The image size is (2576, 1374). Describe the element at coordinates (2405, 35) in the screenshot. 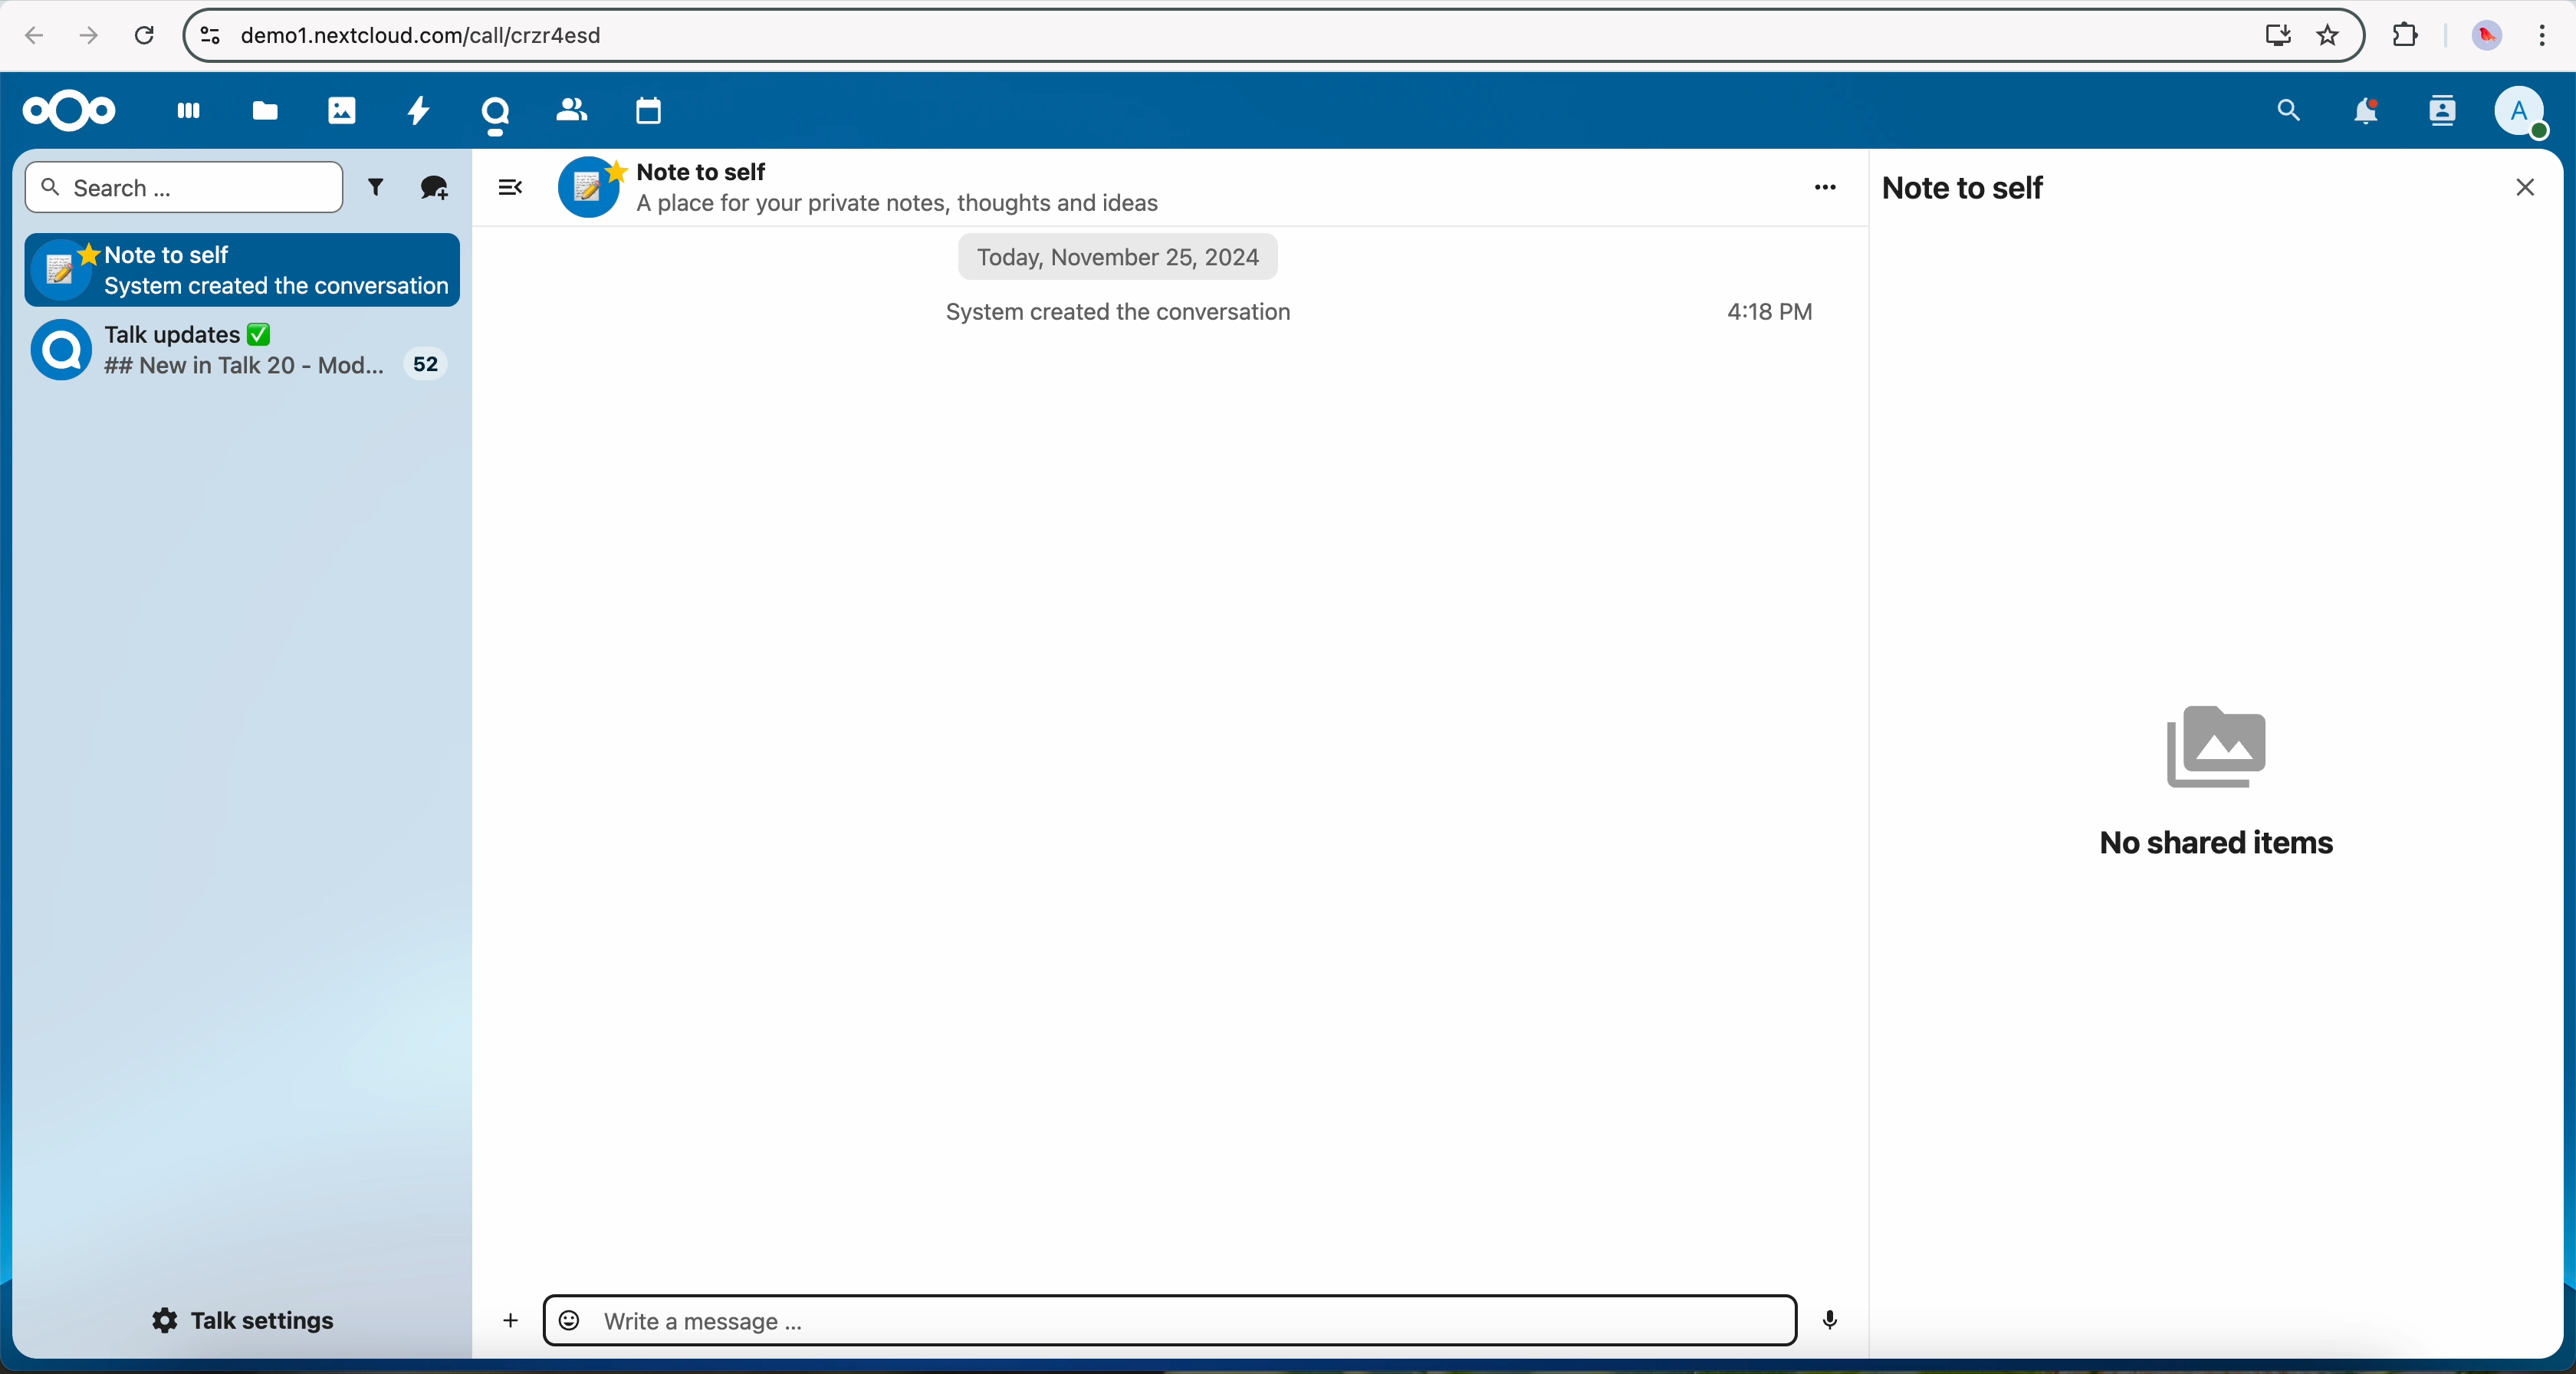

I see `extensions` at that location.